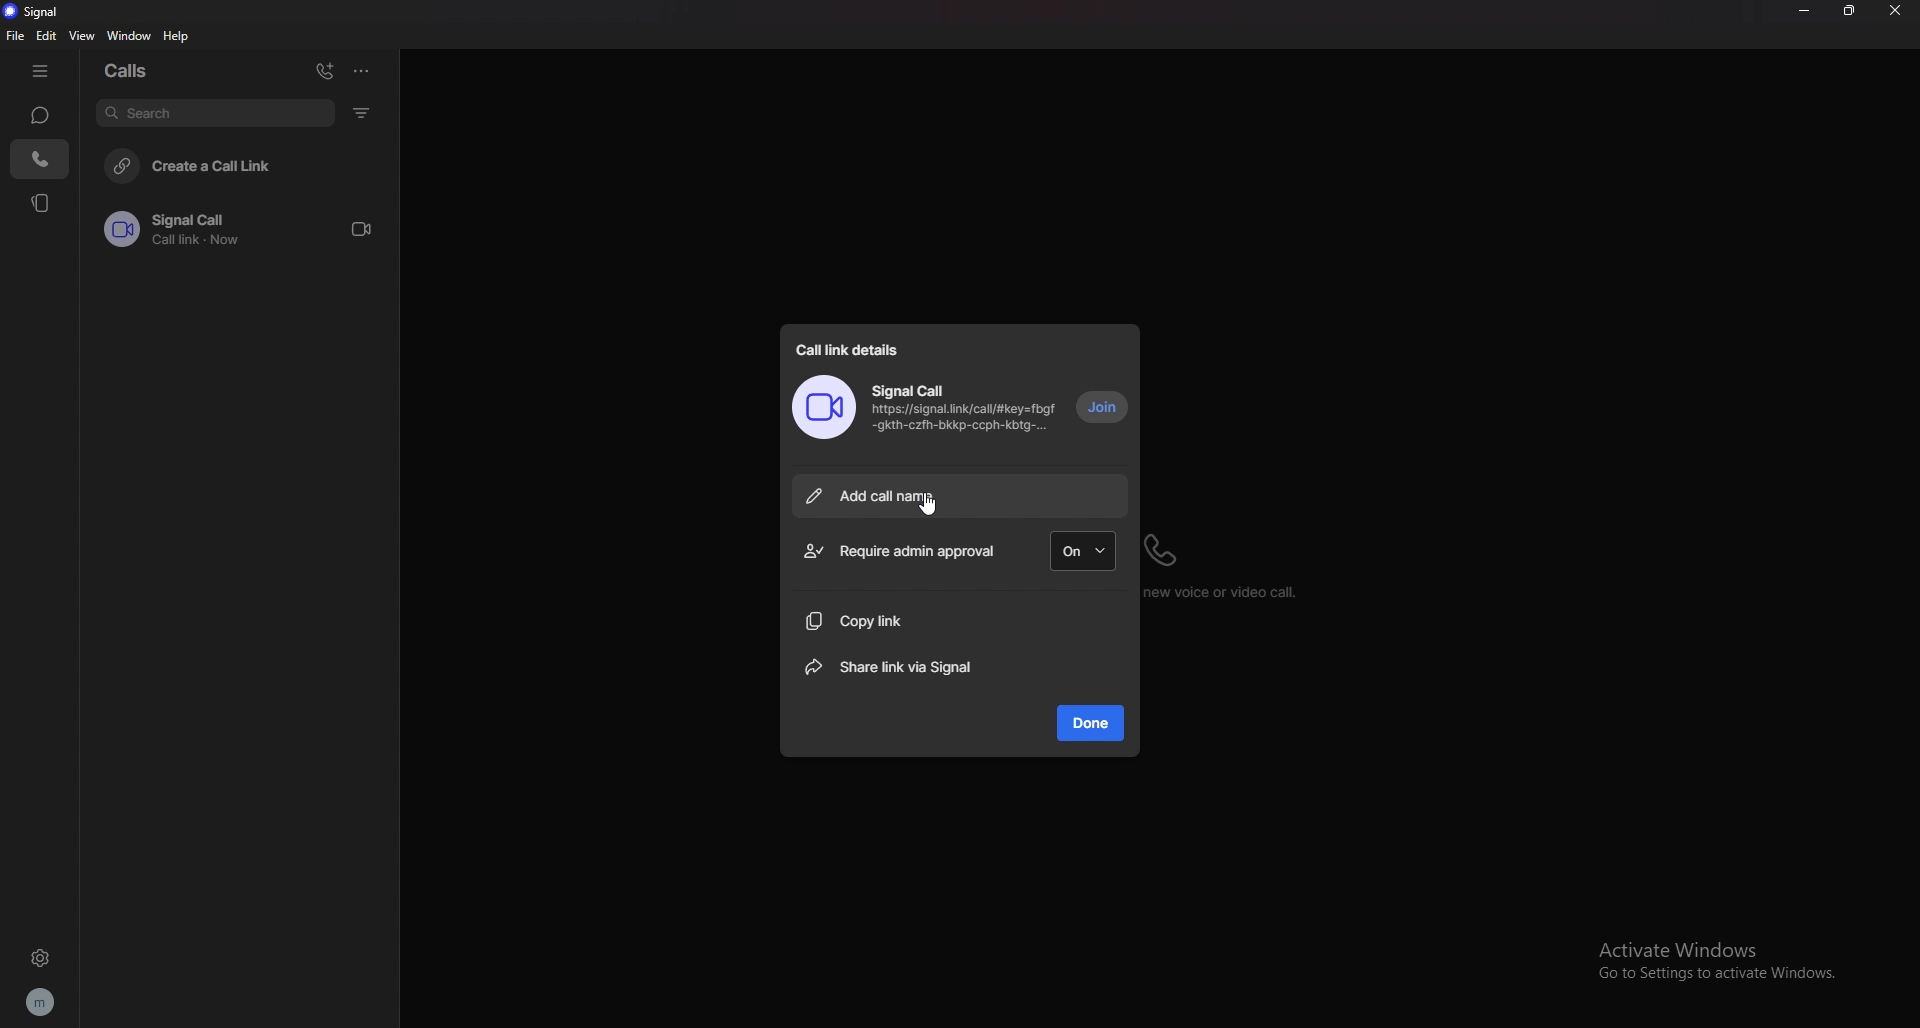  Describe the element at coordinates (40, 957) in the screenshot. I see `settings` at that location.